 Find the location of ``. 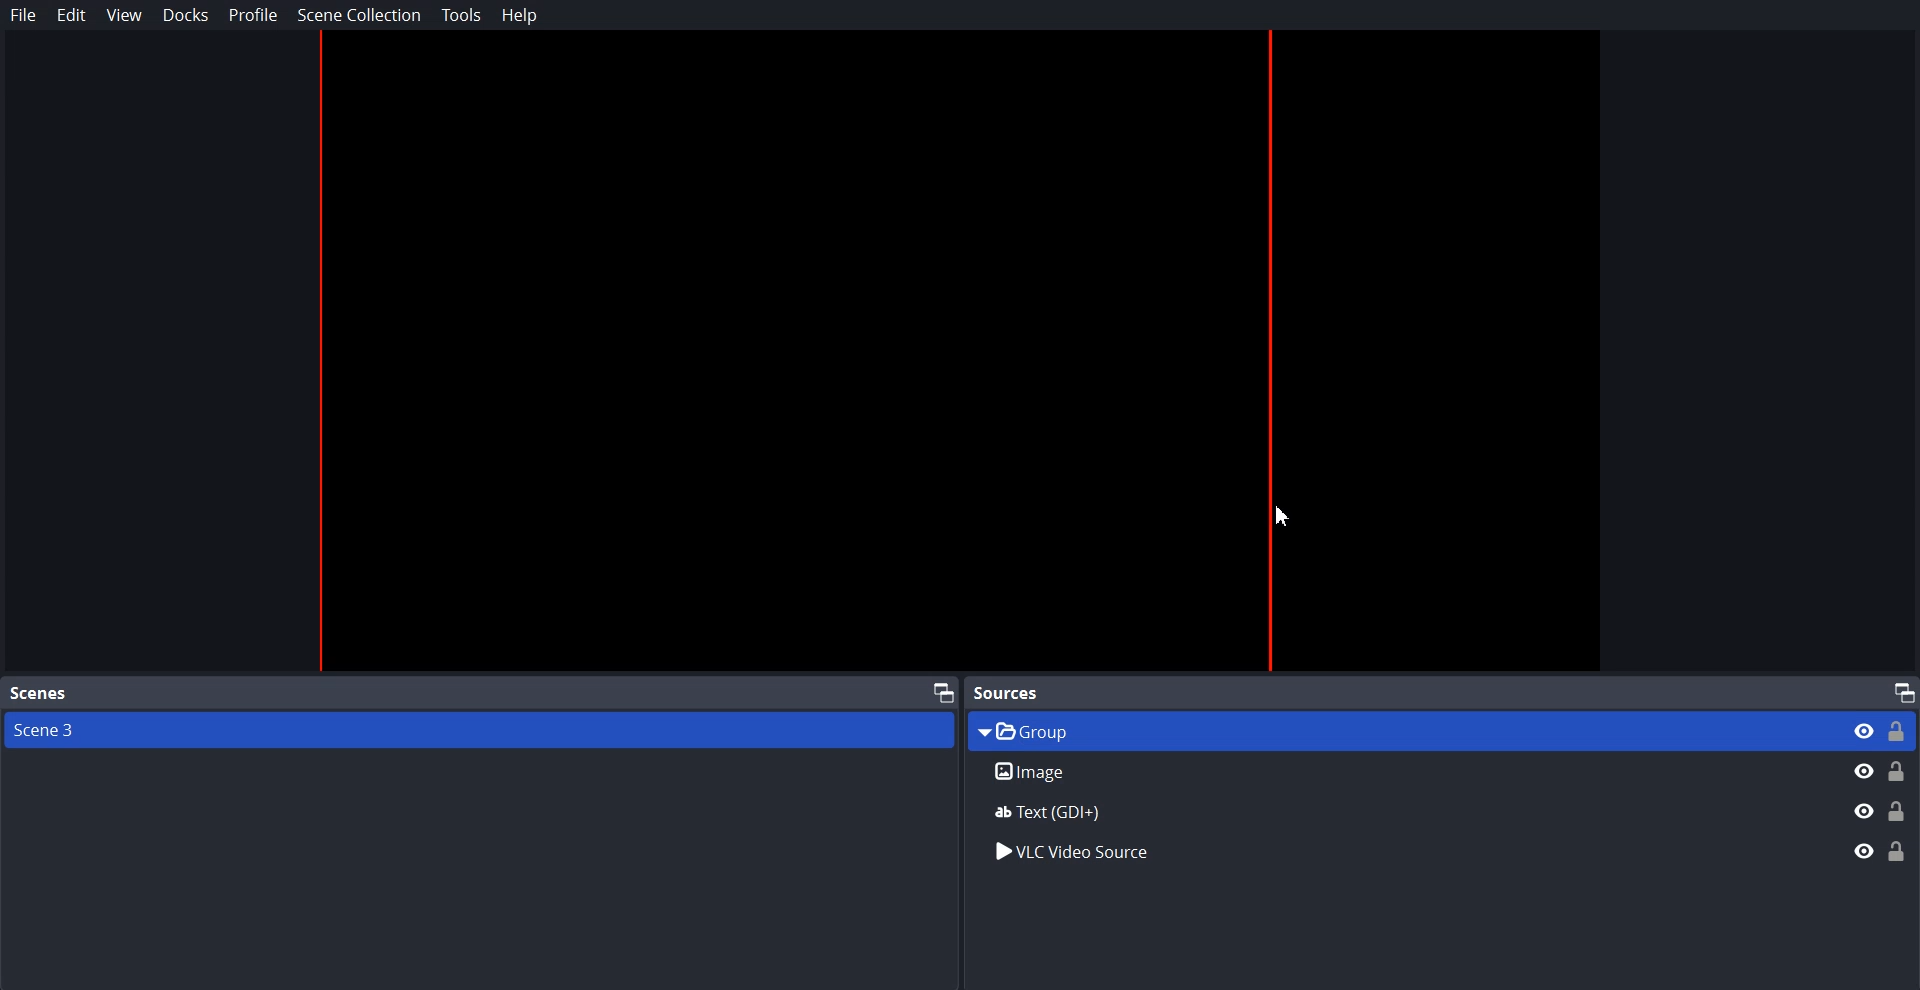

 is located at coordinates (1437, 854).